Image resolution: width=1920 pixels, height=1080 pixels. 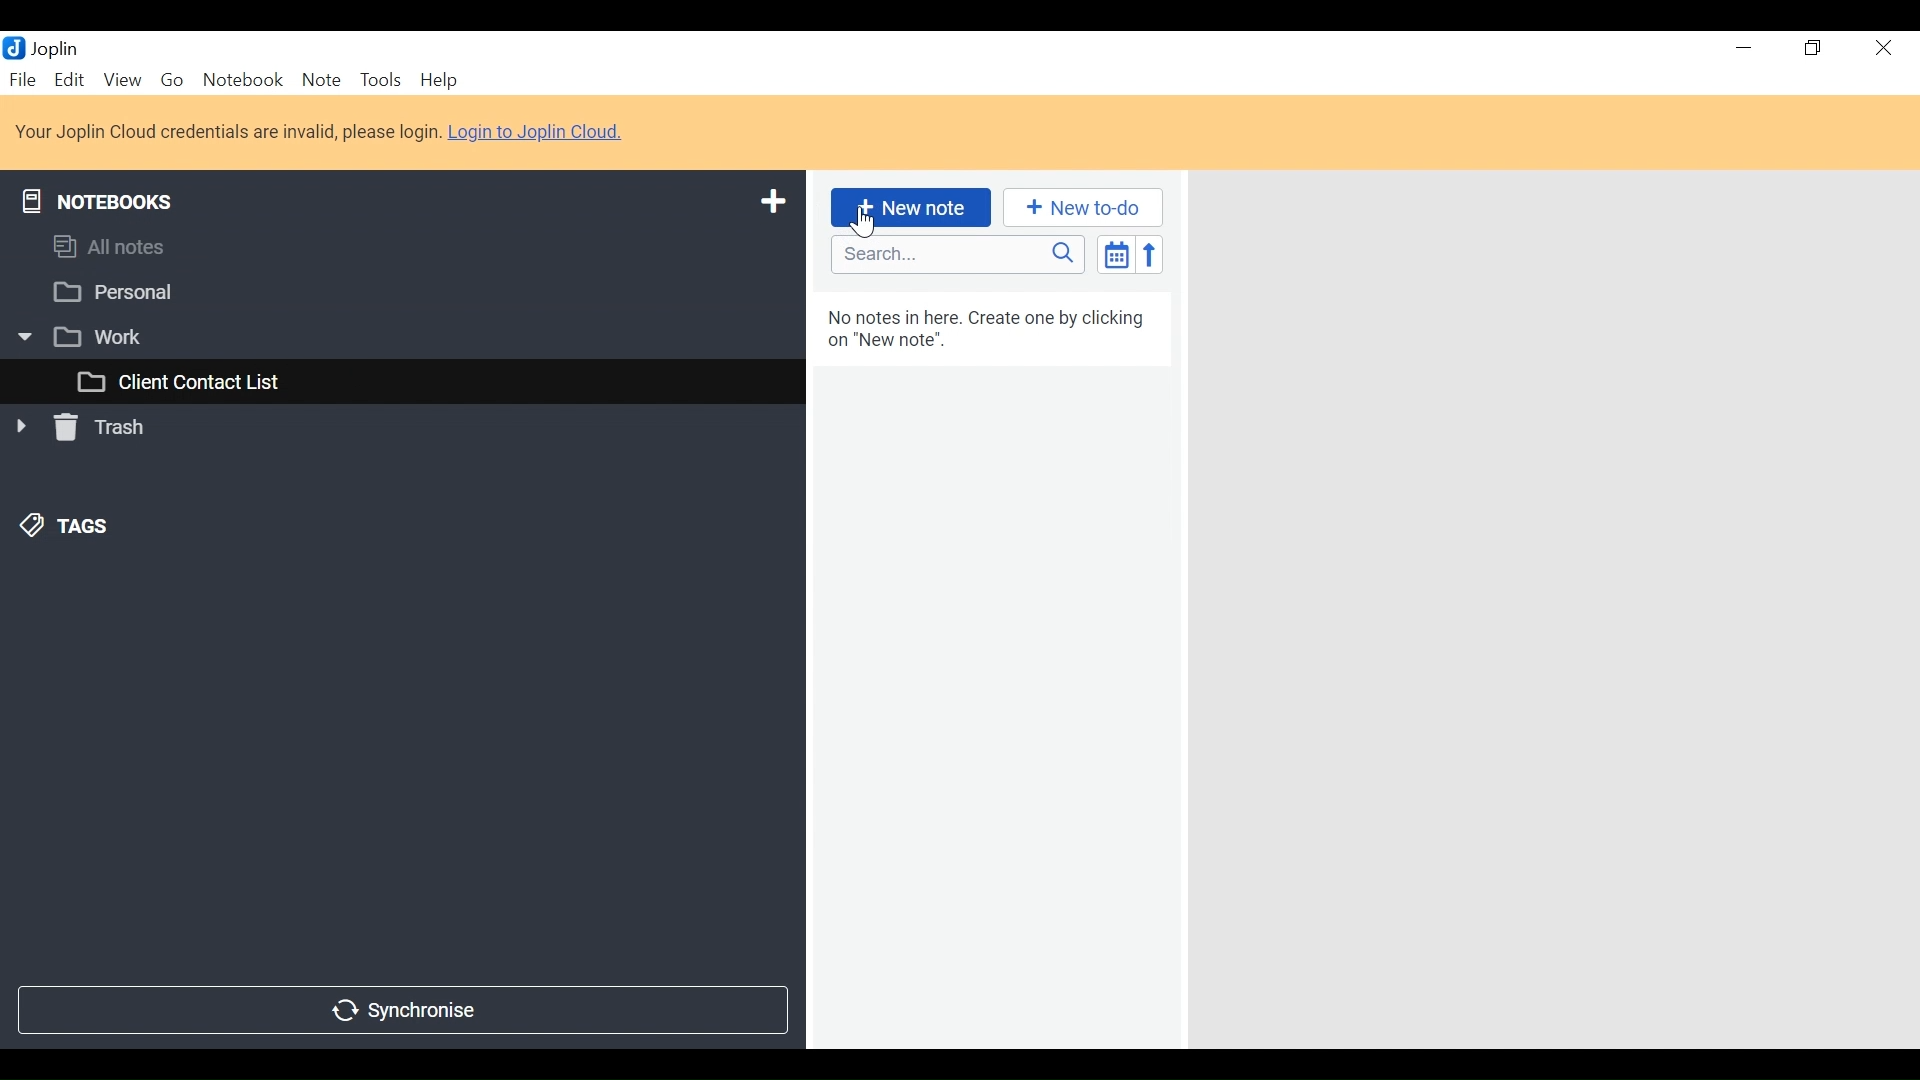 I want to click on Synchronise, so click(x=403, y=1012).